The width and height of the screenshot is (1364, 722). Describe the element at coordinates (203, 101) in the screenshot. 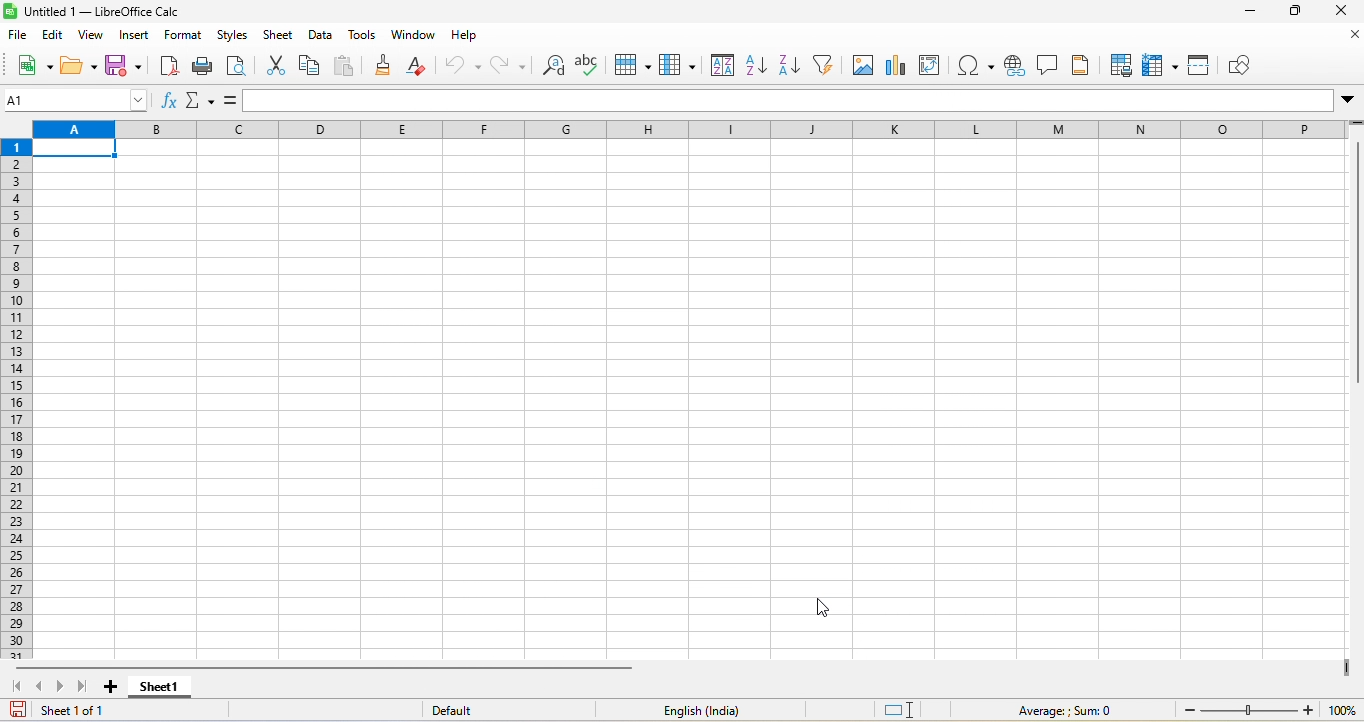

I see `select function` at that location.